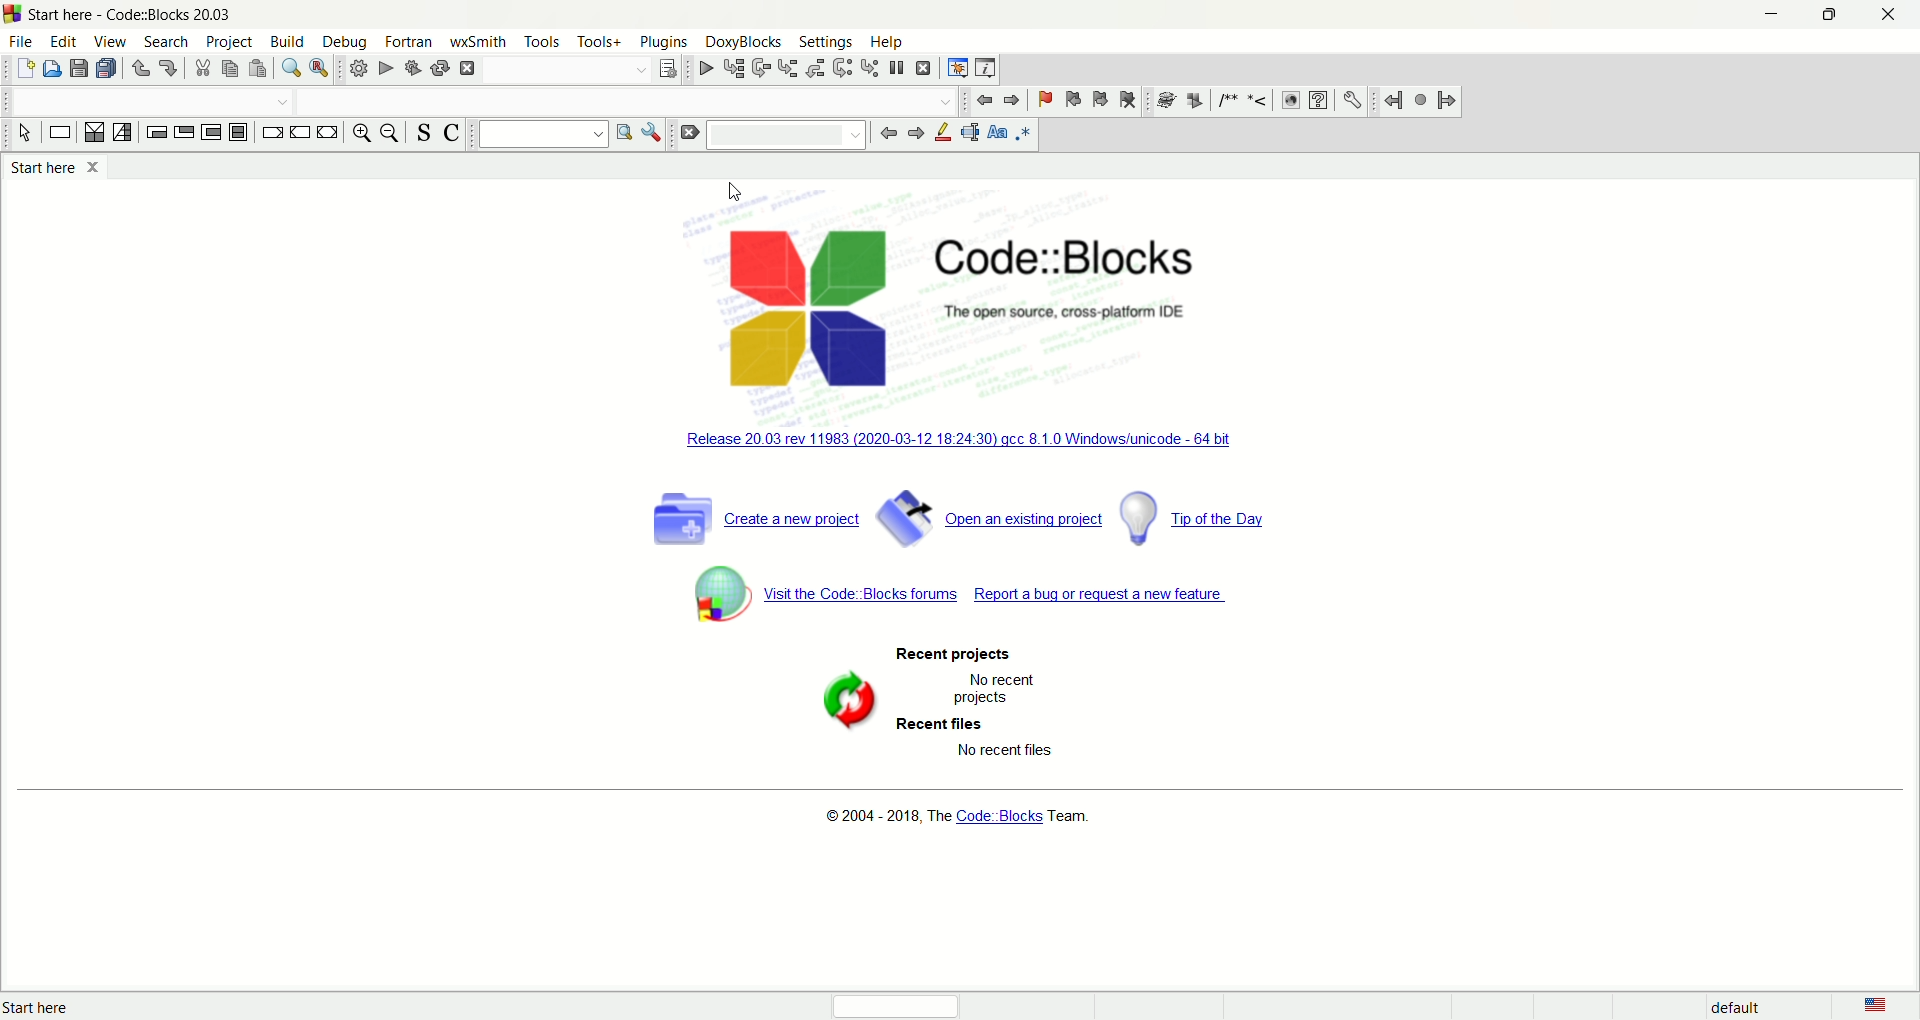 This screenshot has width=1920, height=1020. I want to click on run, so click(387, 69).